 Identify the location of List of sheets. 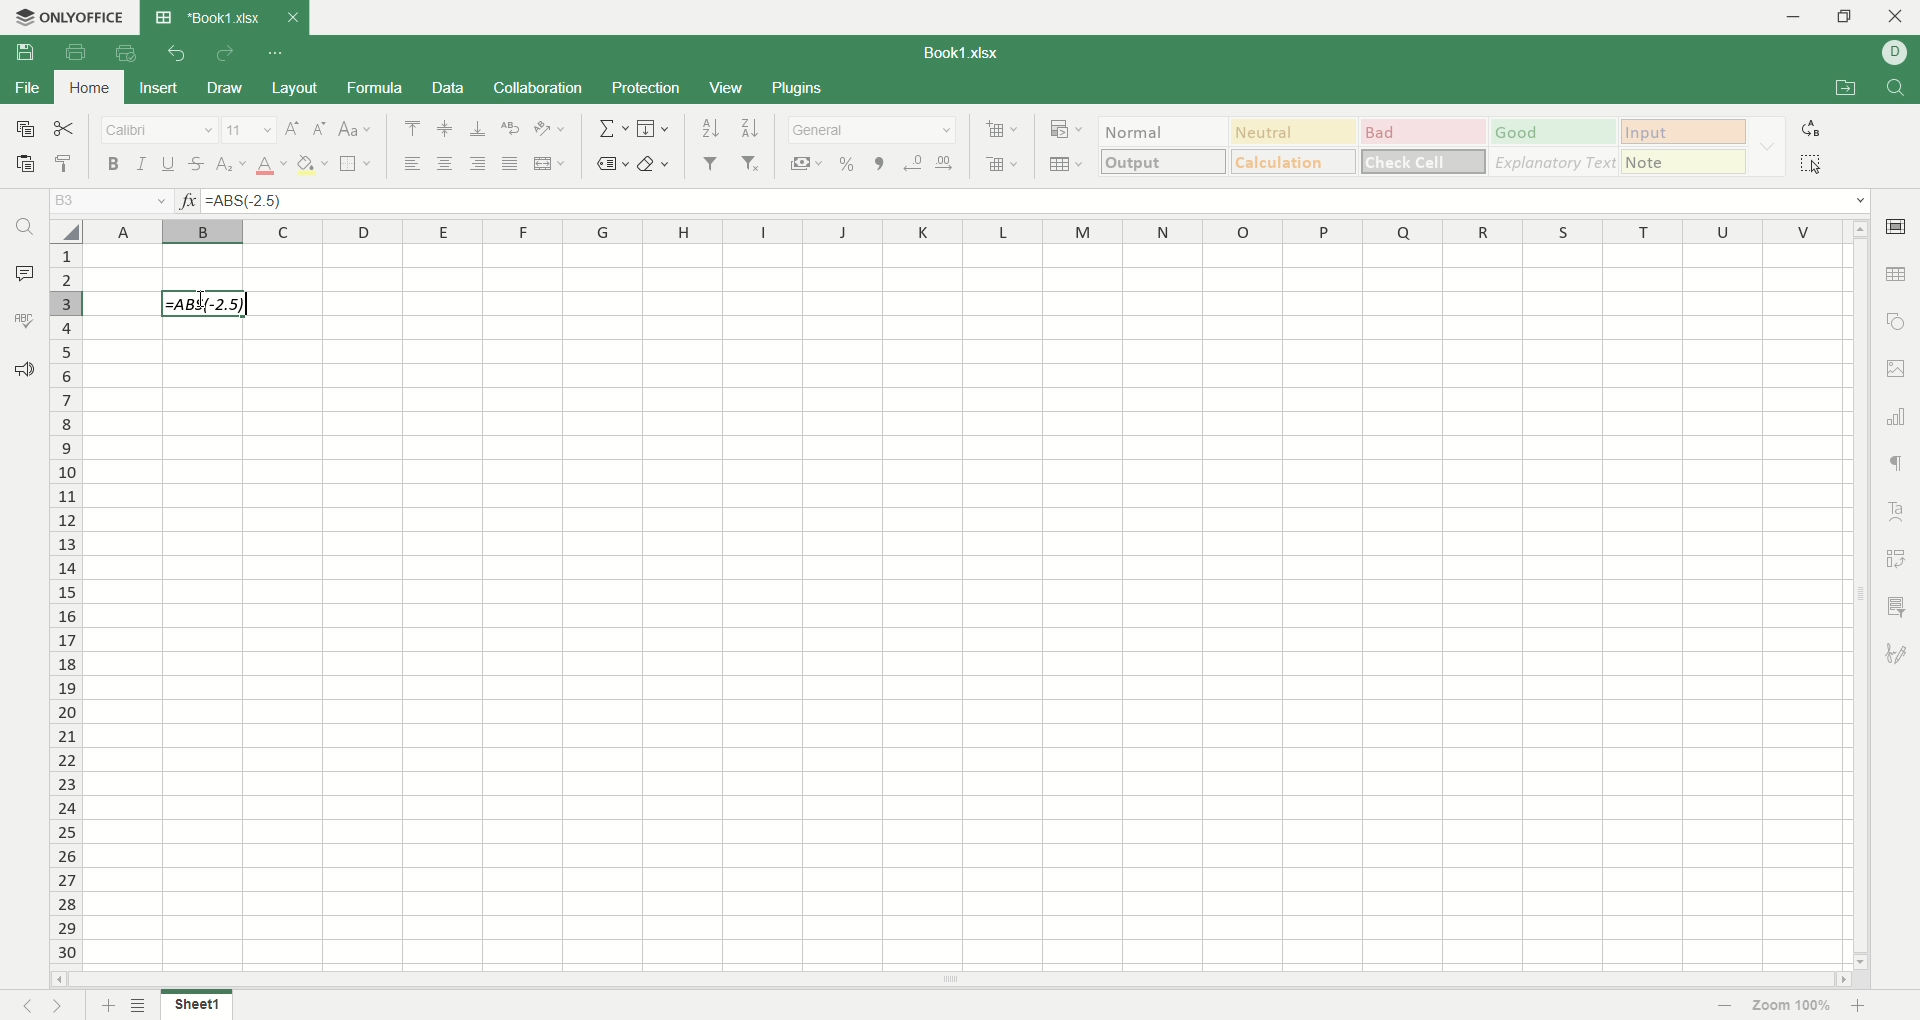
(140, 1005).